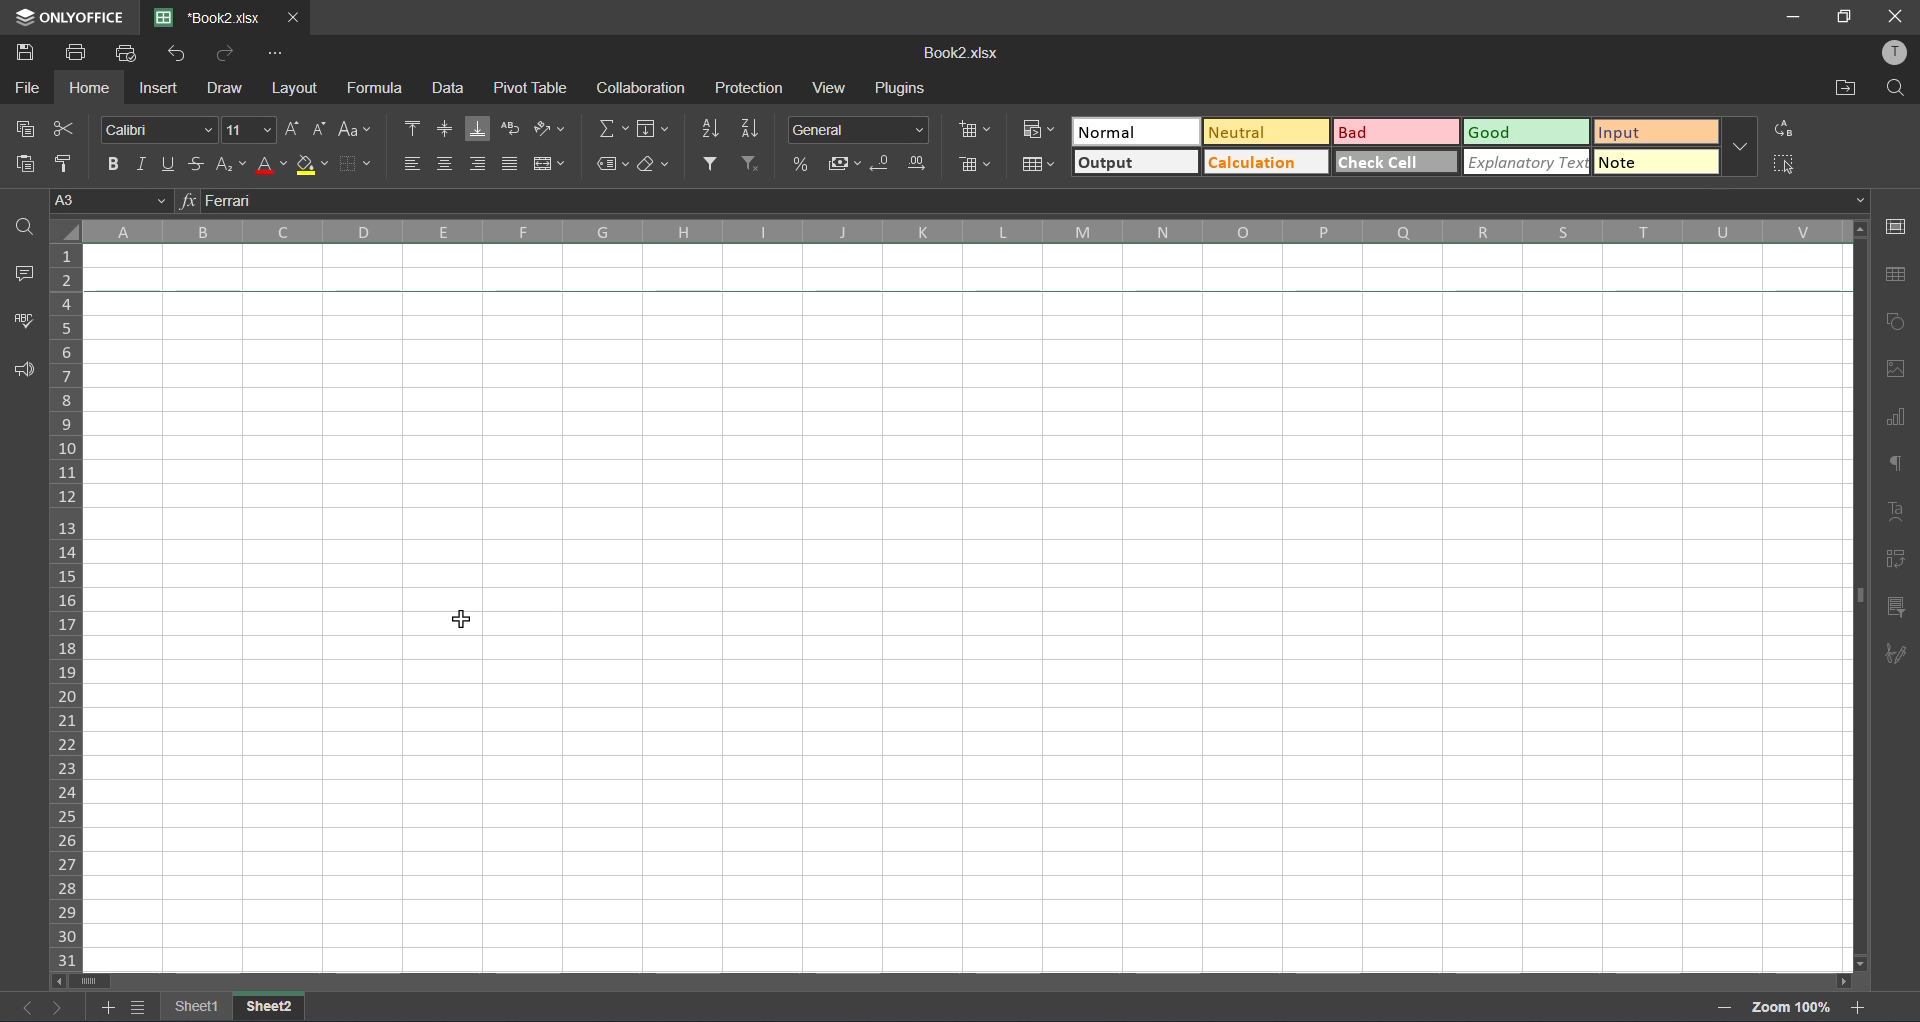 The image size is (1920, 1022). I want to click on profile, so click(1896, 54).